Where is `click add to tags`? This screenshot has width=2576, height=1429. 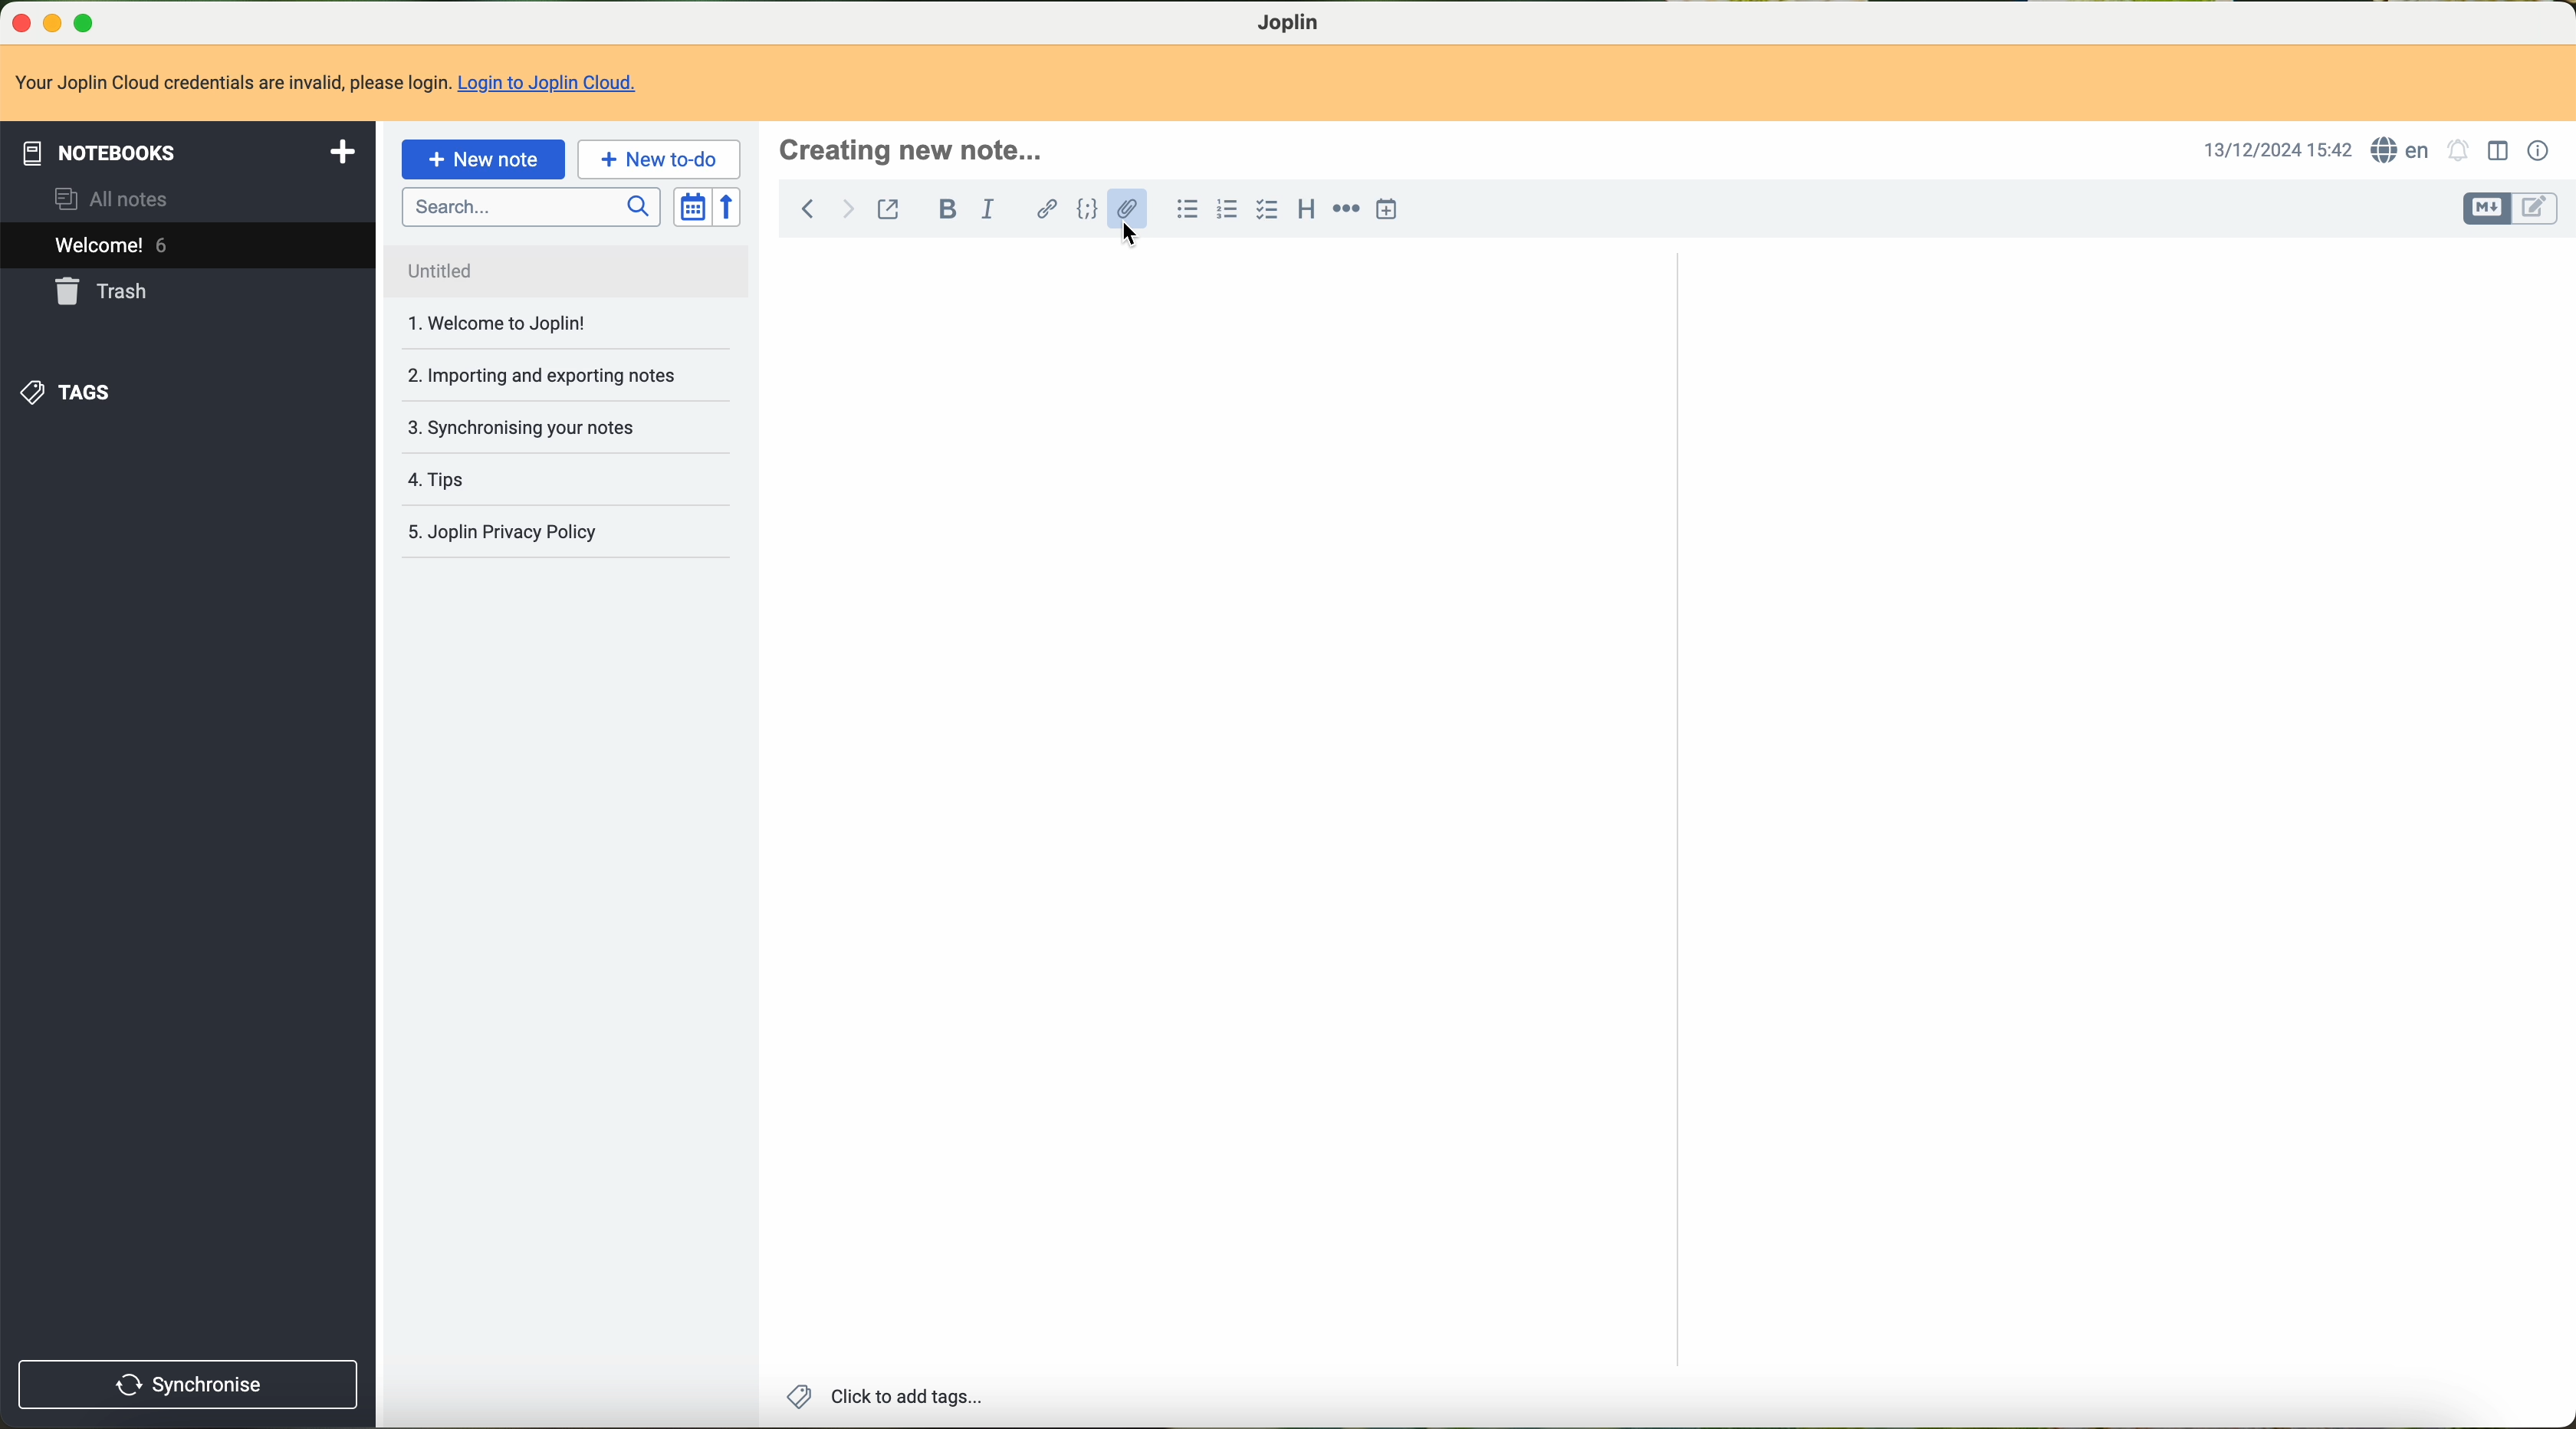
click add to tags is located at coordinates (892, 1397).